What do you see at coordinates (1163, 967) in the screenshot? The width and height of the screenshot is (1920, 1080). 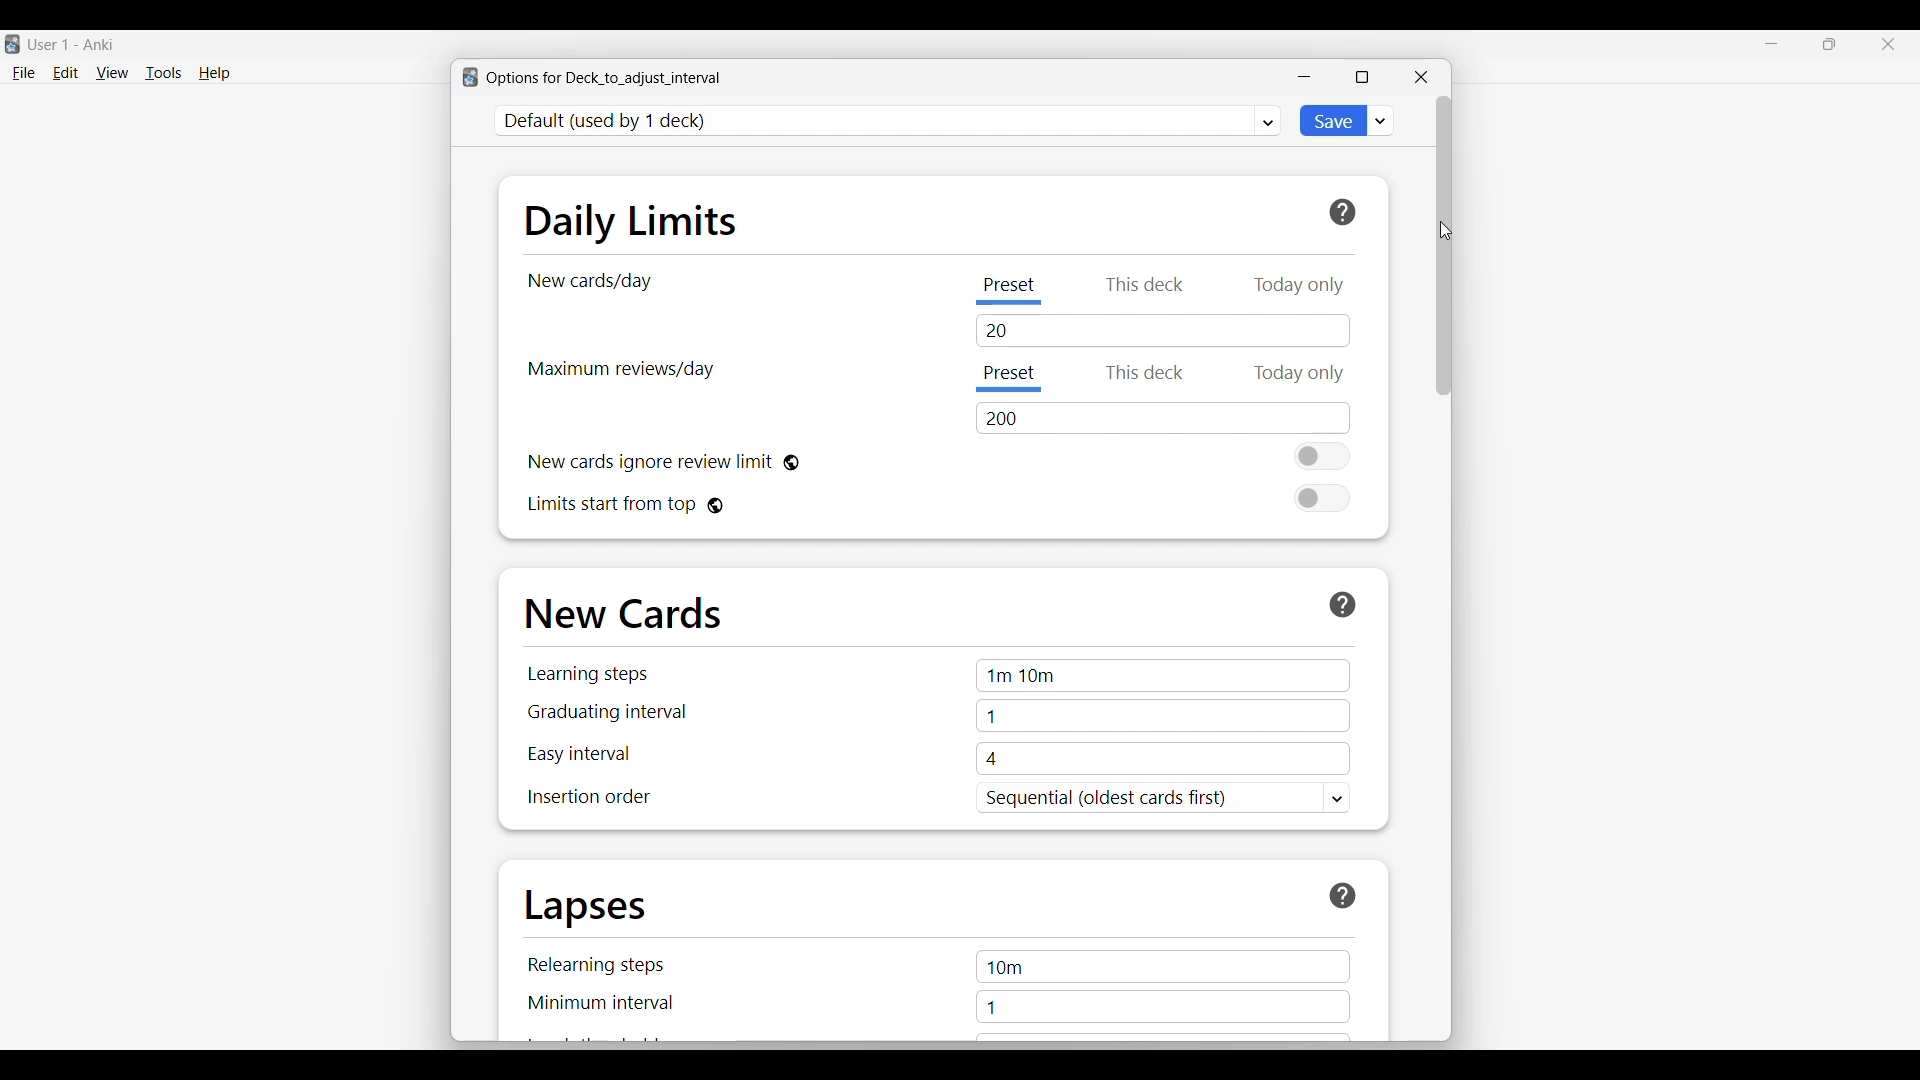 I see `10m` at bounding box center [1163, 967].